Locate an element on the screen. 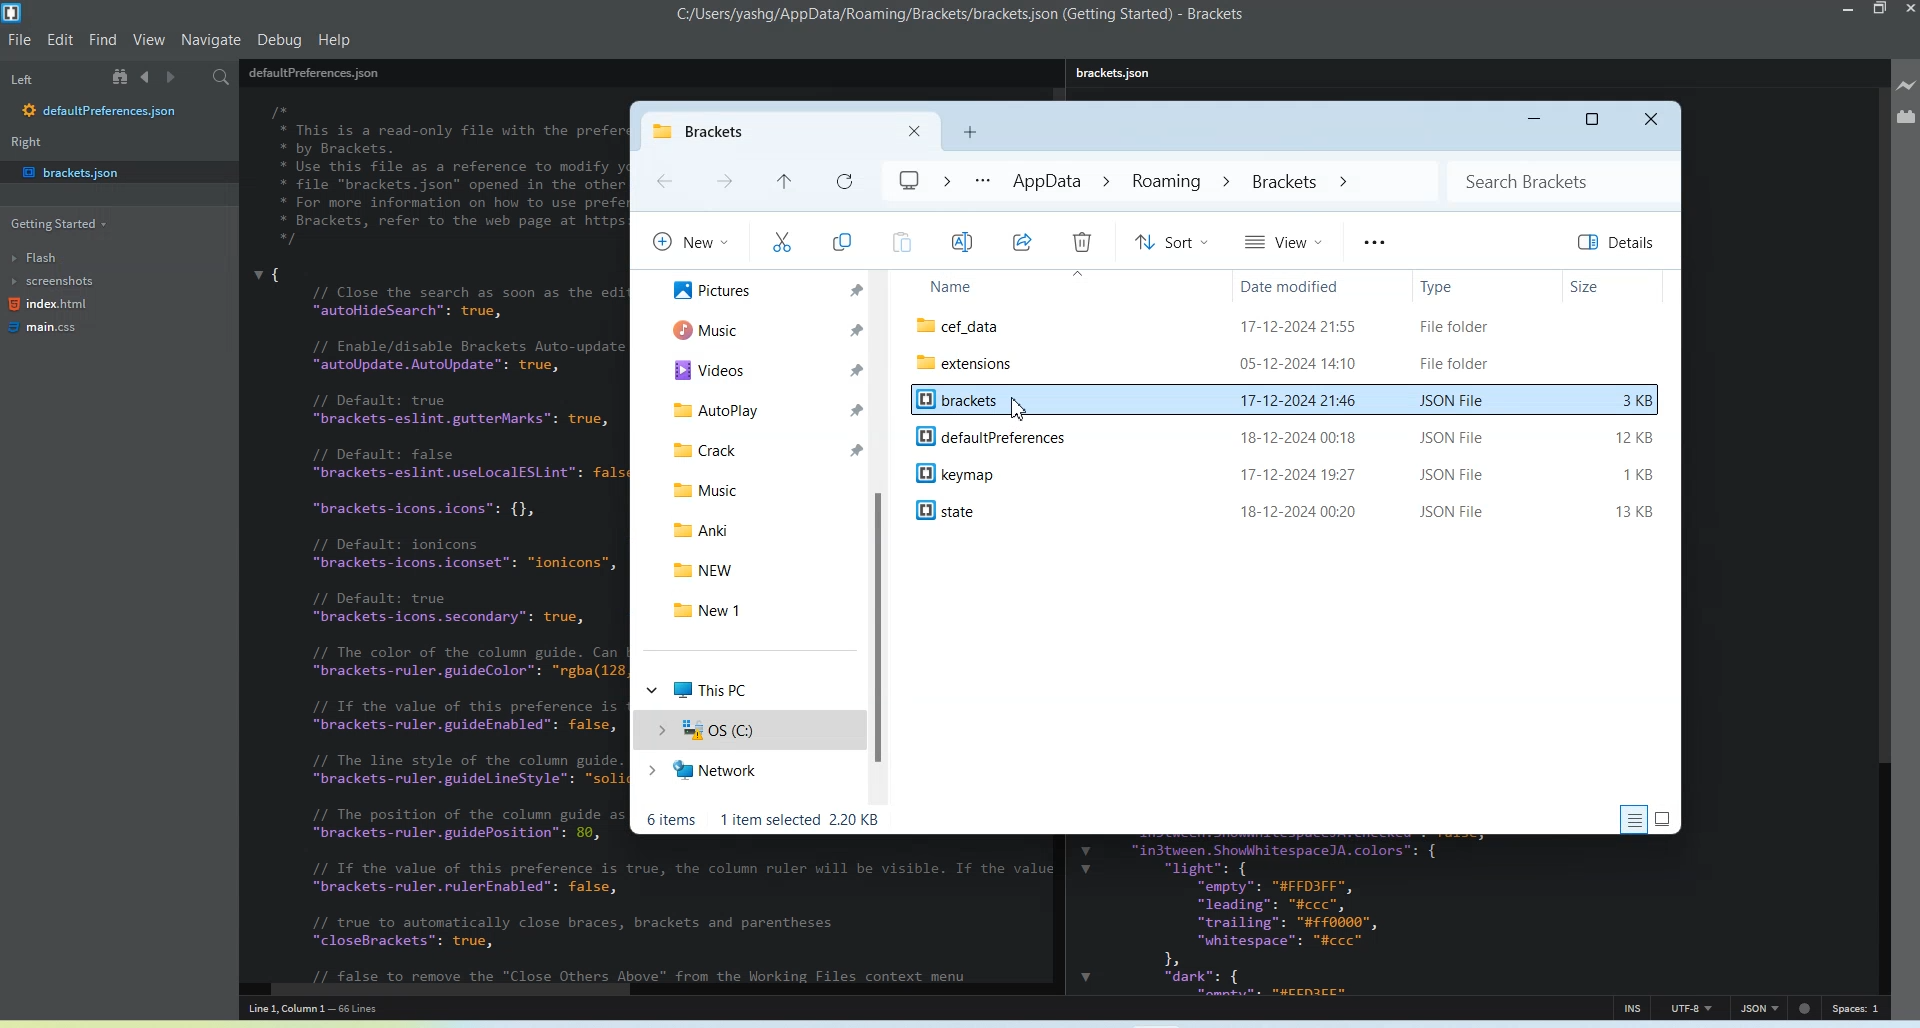  Share is located at coordinates (1022, 241).